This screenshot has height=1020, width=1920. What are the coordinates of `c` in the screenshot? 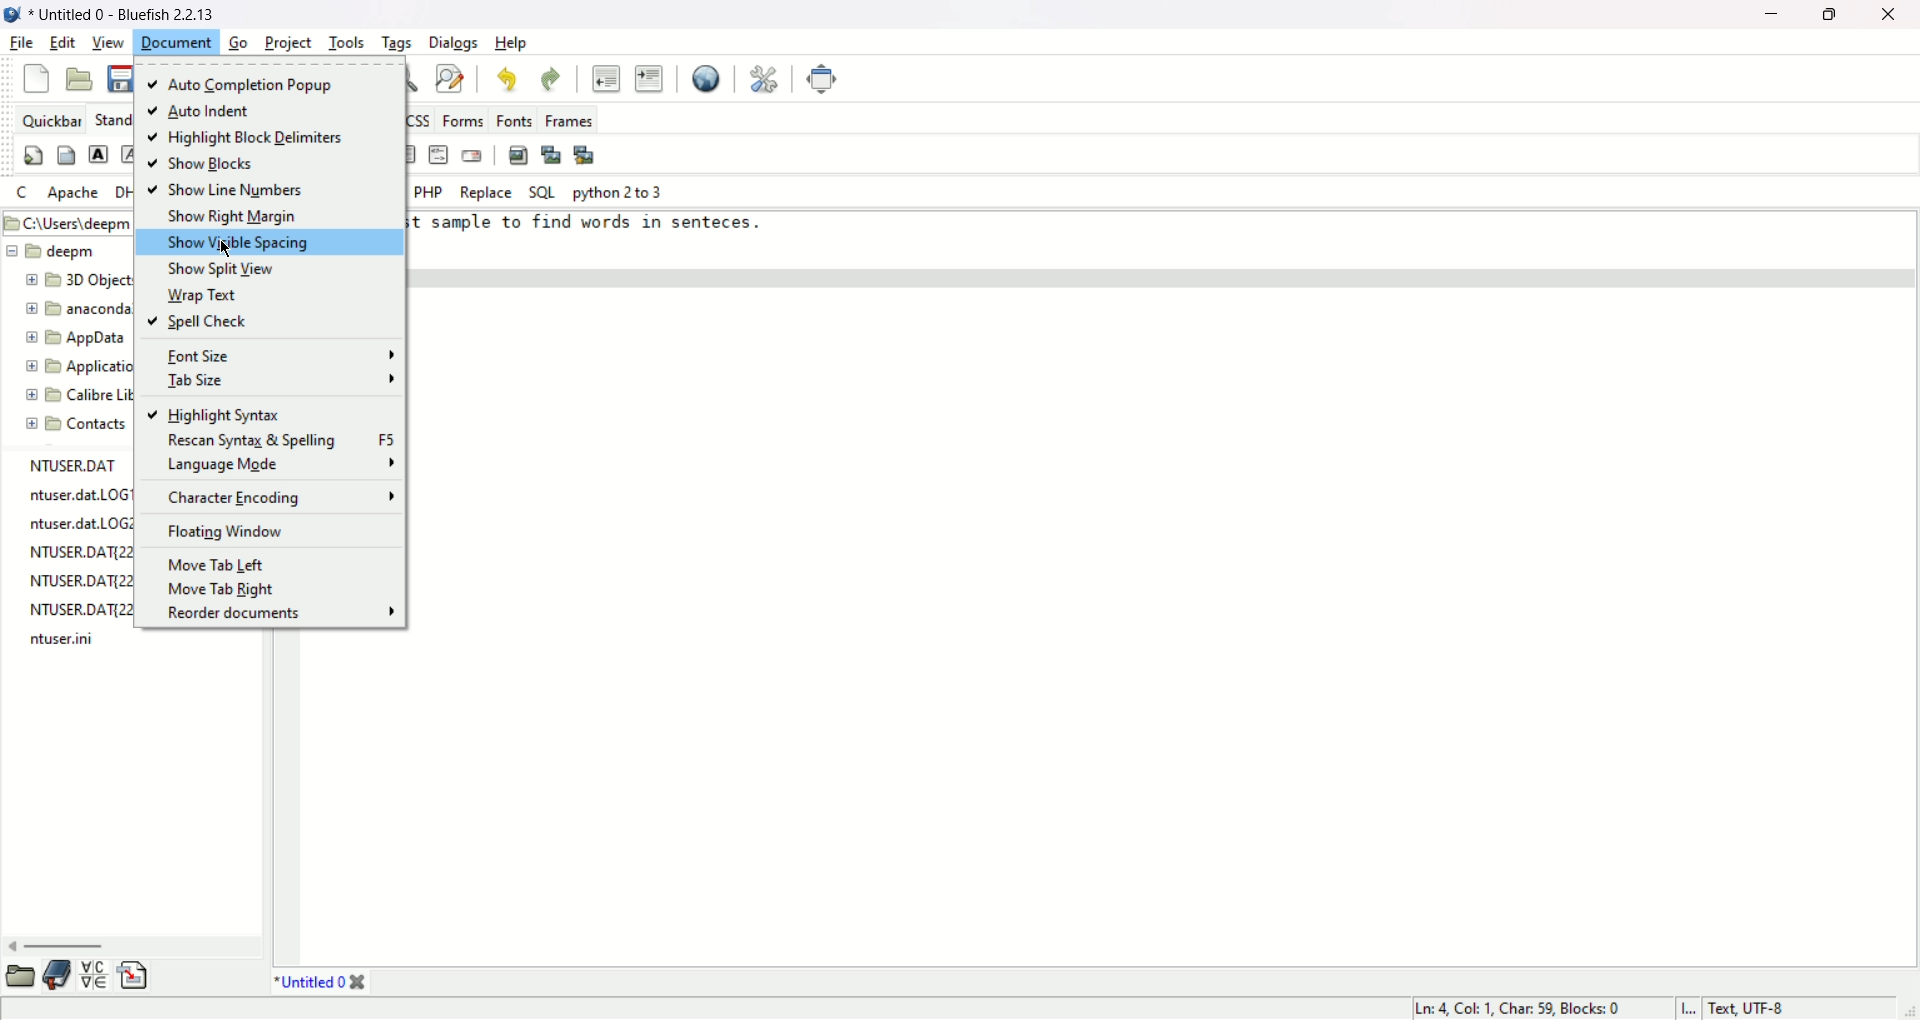 It's located at (22, 190).